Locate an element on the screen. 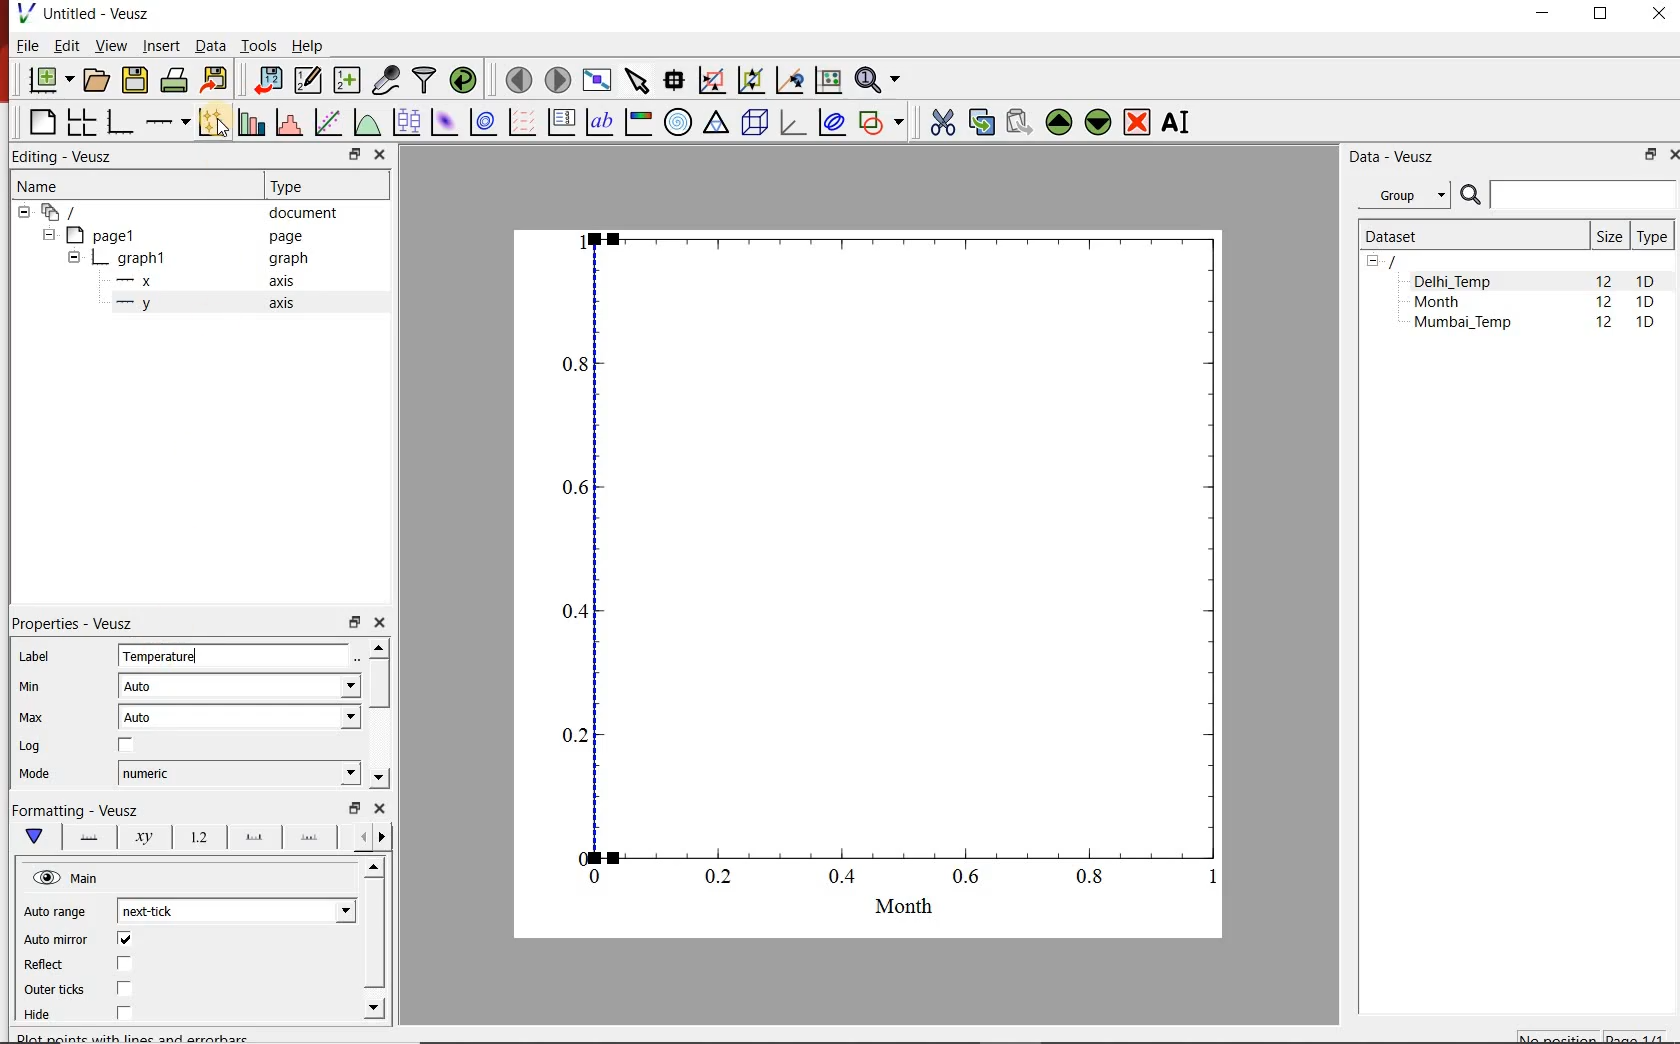  next-tick is located at coordinates (236, 911).